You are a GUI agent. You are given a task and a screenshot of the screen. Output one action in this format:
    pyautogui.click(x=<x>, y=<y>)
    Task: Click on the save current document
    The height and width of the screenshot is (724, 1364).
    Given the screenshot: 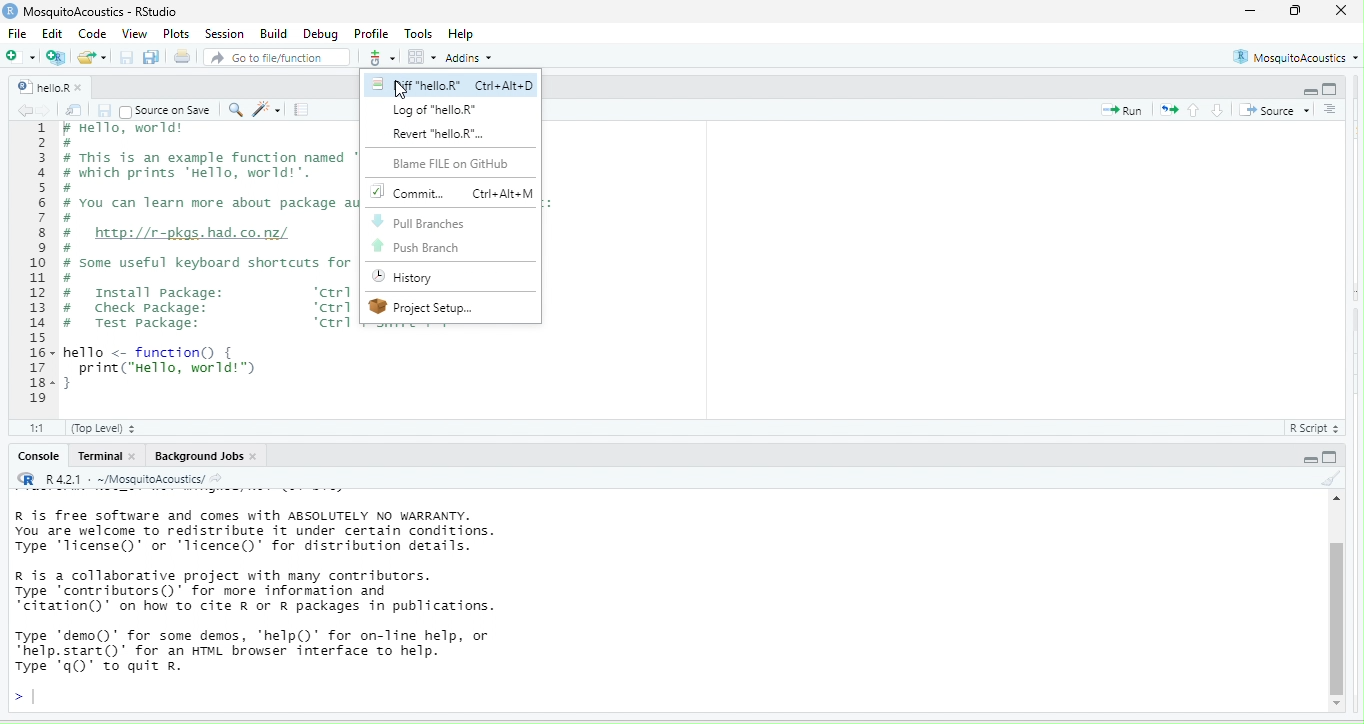 What is the action you would take?
    pyautogui.click(x=125, y=57)
    